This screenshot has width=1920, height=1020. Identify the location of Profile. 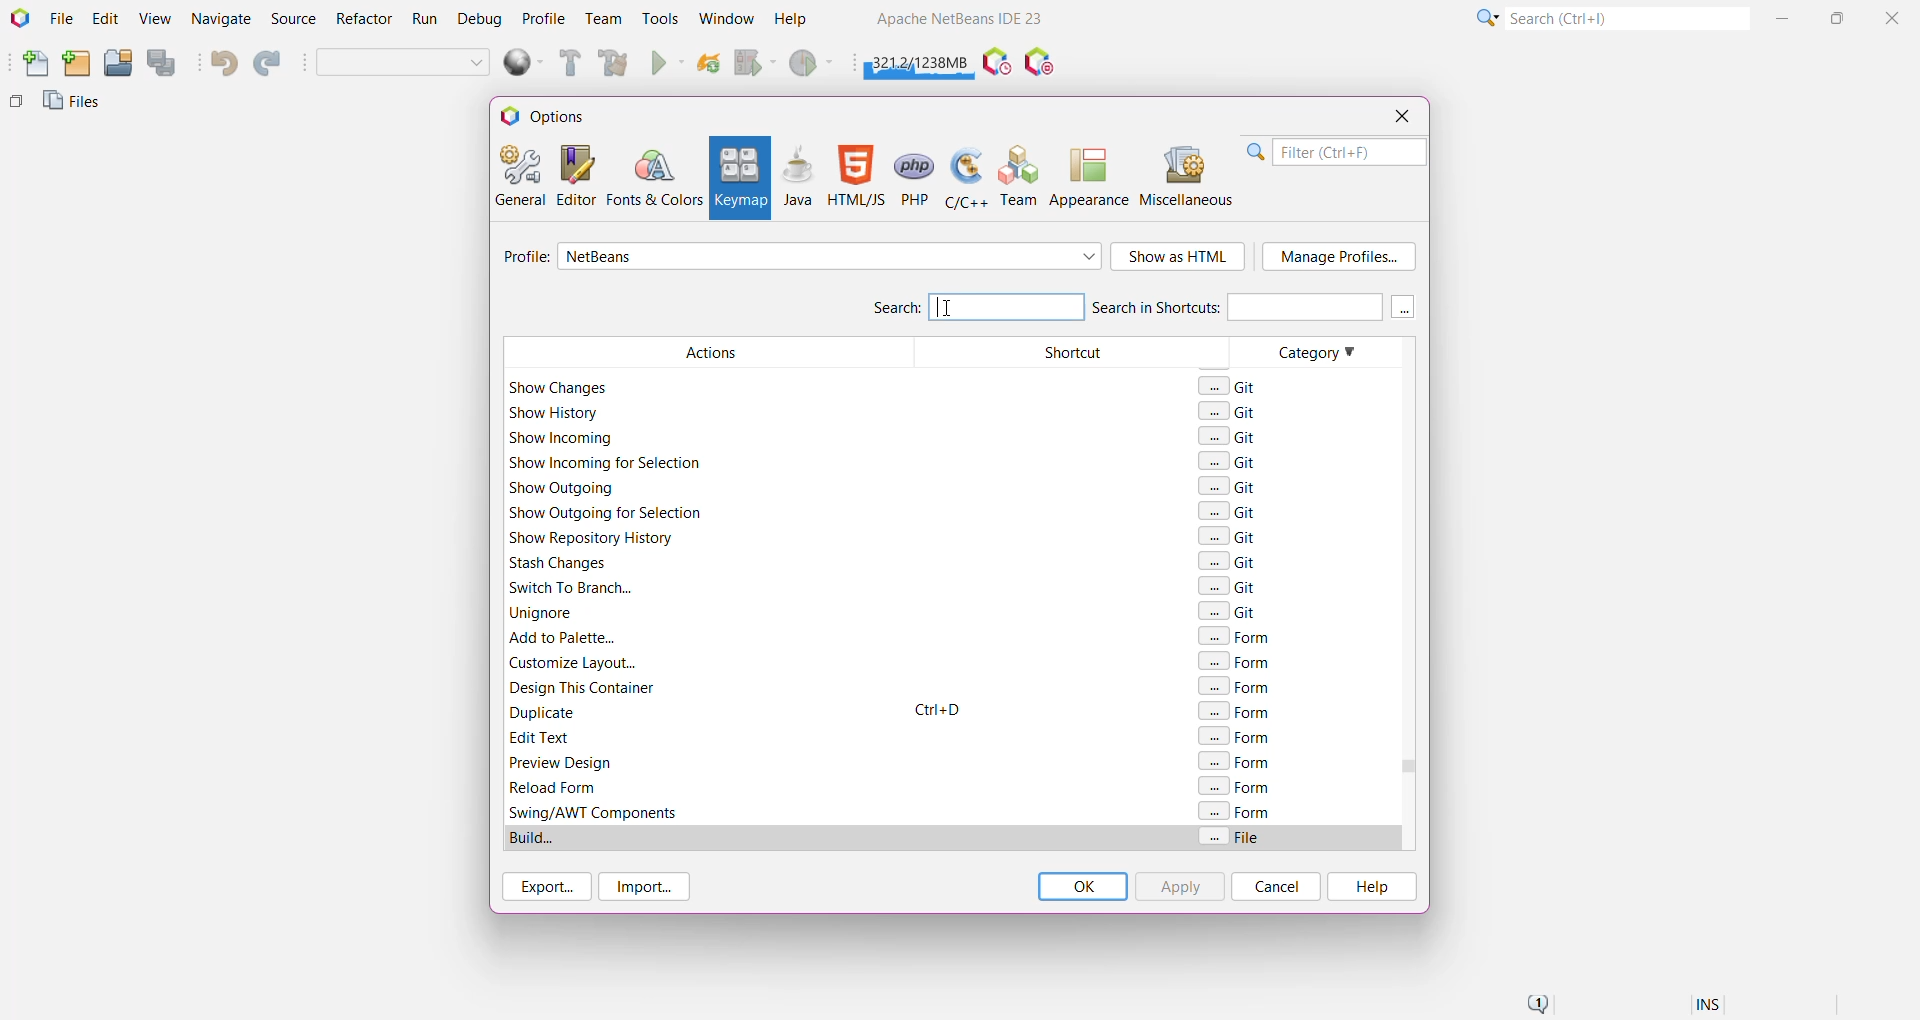
(544, 18).